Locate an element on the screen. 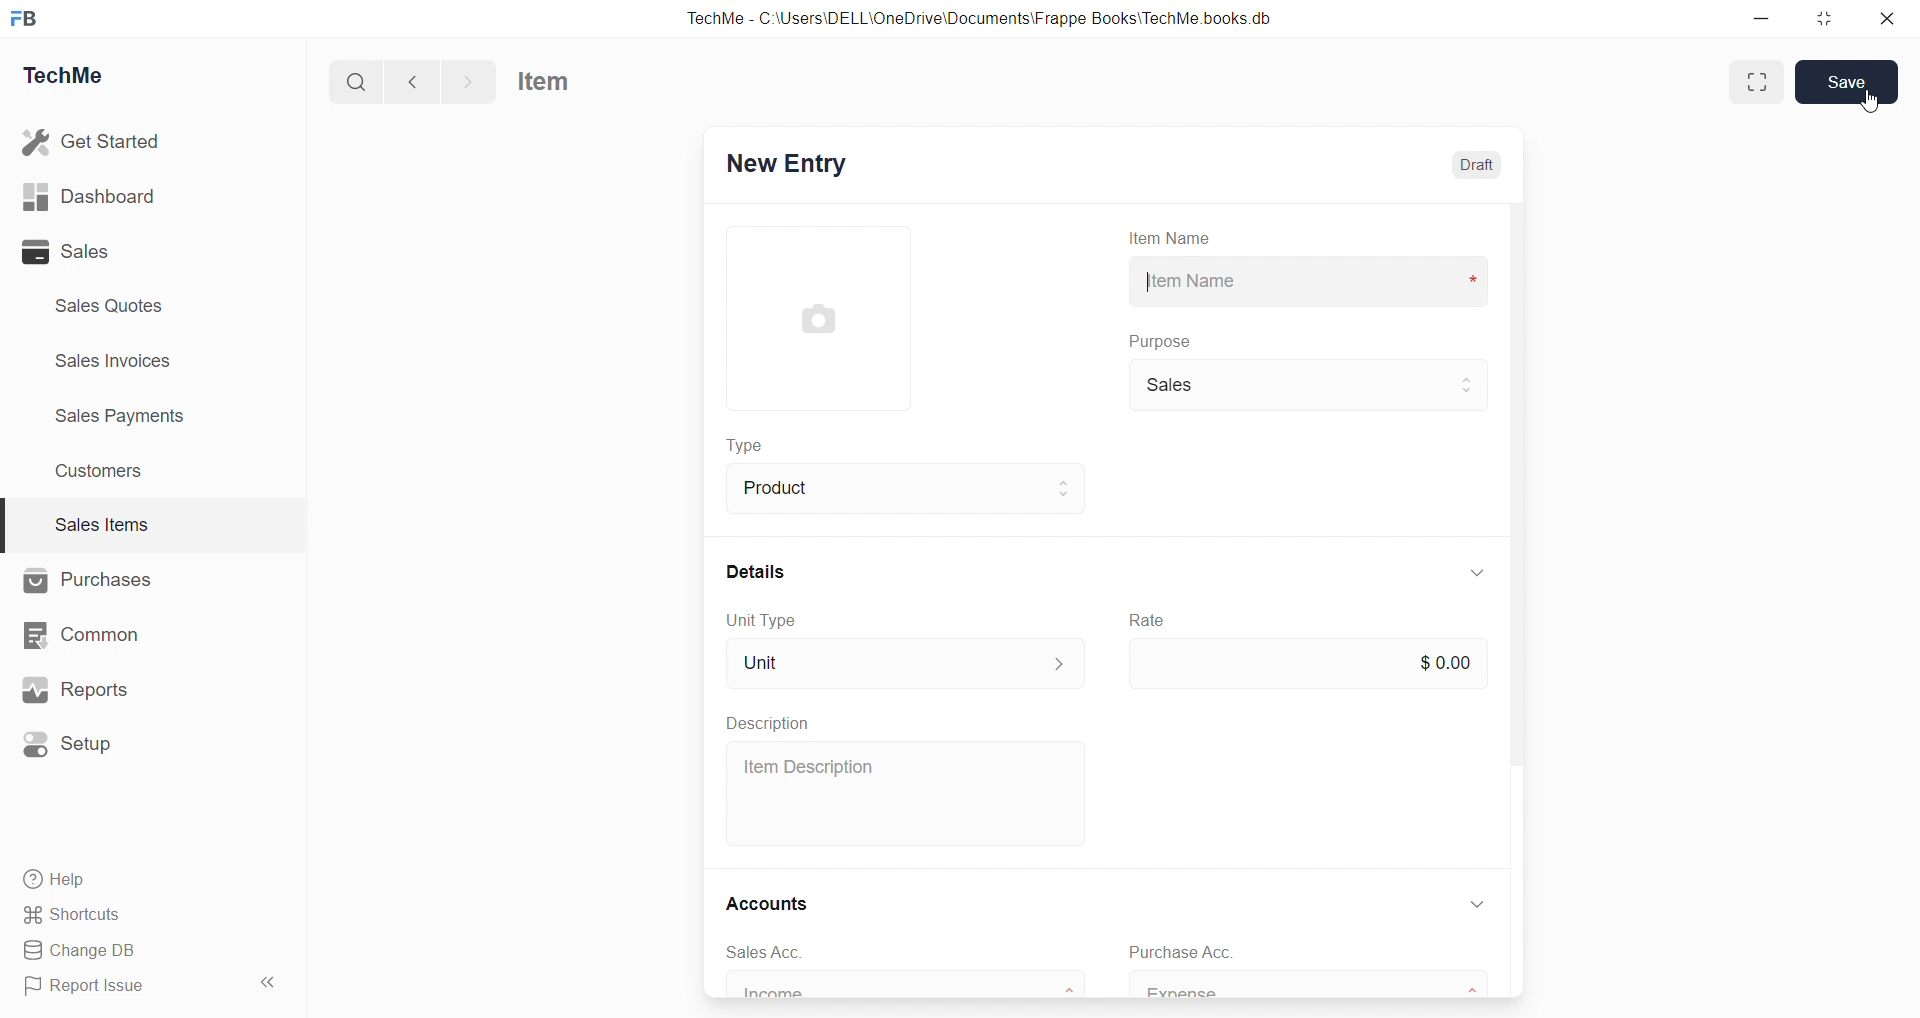 The width and height of the screenshot is (1920, 1018). enlarge is located at coordinates (1758, 82).